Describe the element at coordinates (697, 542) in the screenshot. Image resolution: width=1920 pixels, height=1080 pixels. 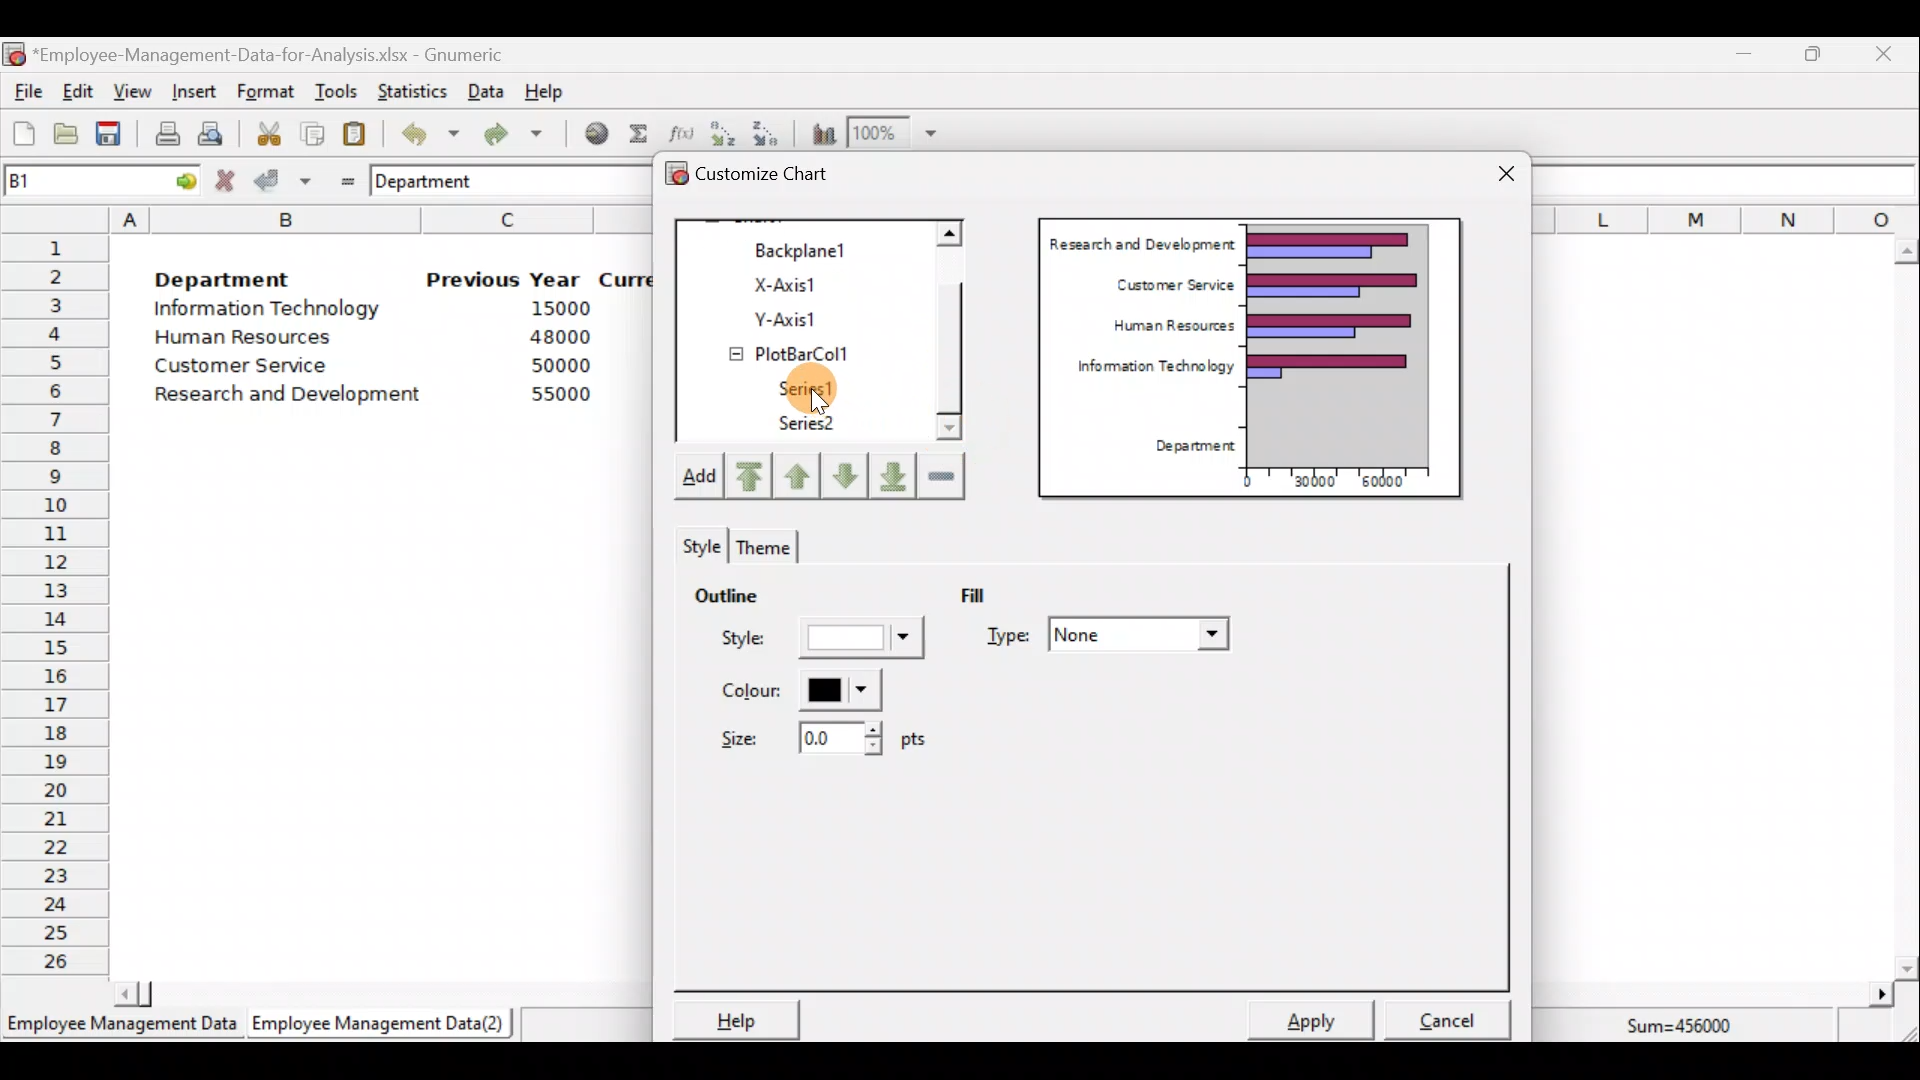
I see `Style` at that location.